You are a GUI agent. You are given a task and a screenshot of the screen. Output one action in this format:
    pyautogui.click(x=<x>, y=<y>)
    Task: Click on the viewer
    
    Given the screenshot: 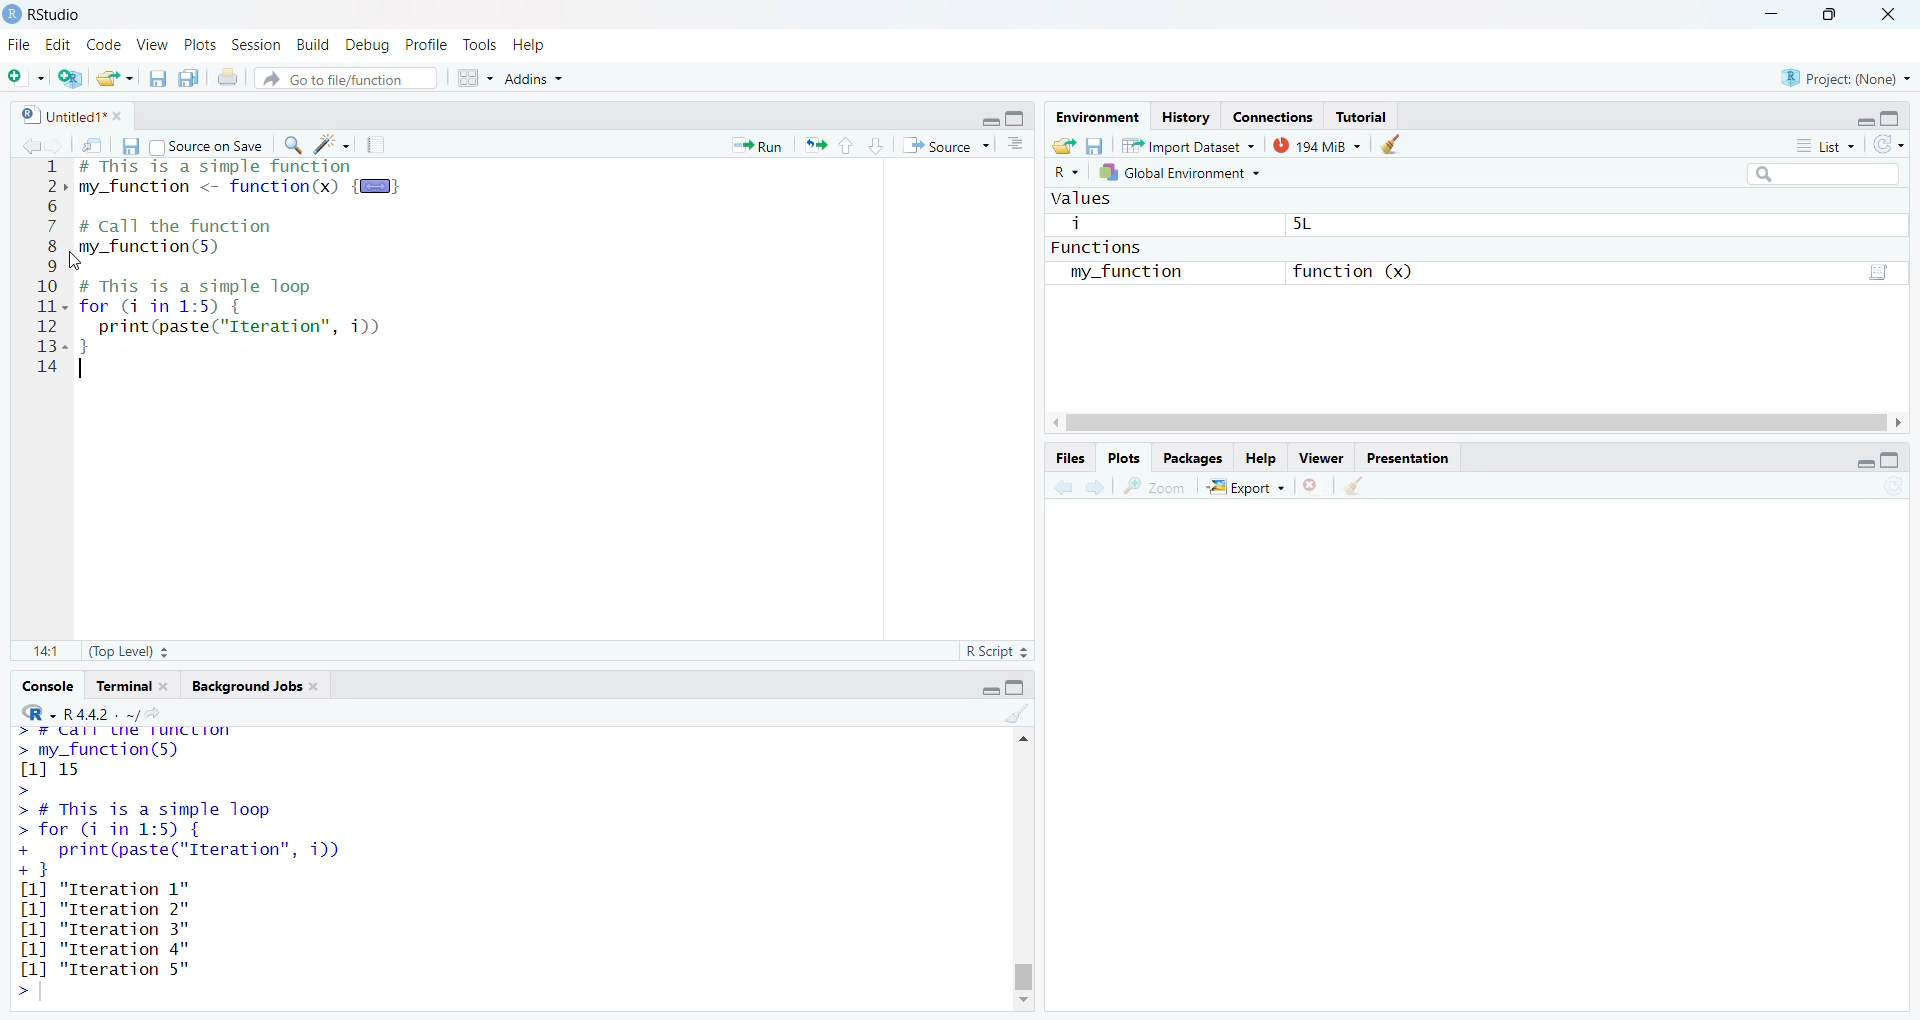 What is the action you would take?
    pyautogui.click(x=1322, y=455)
    